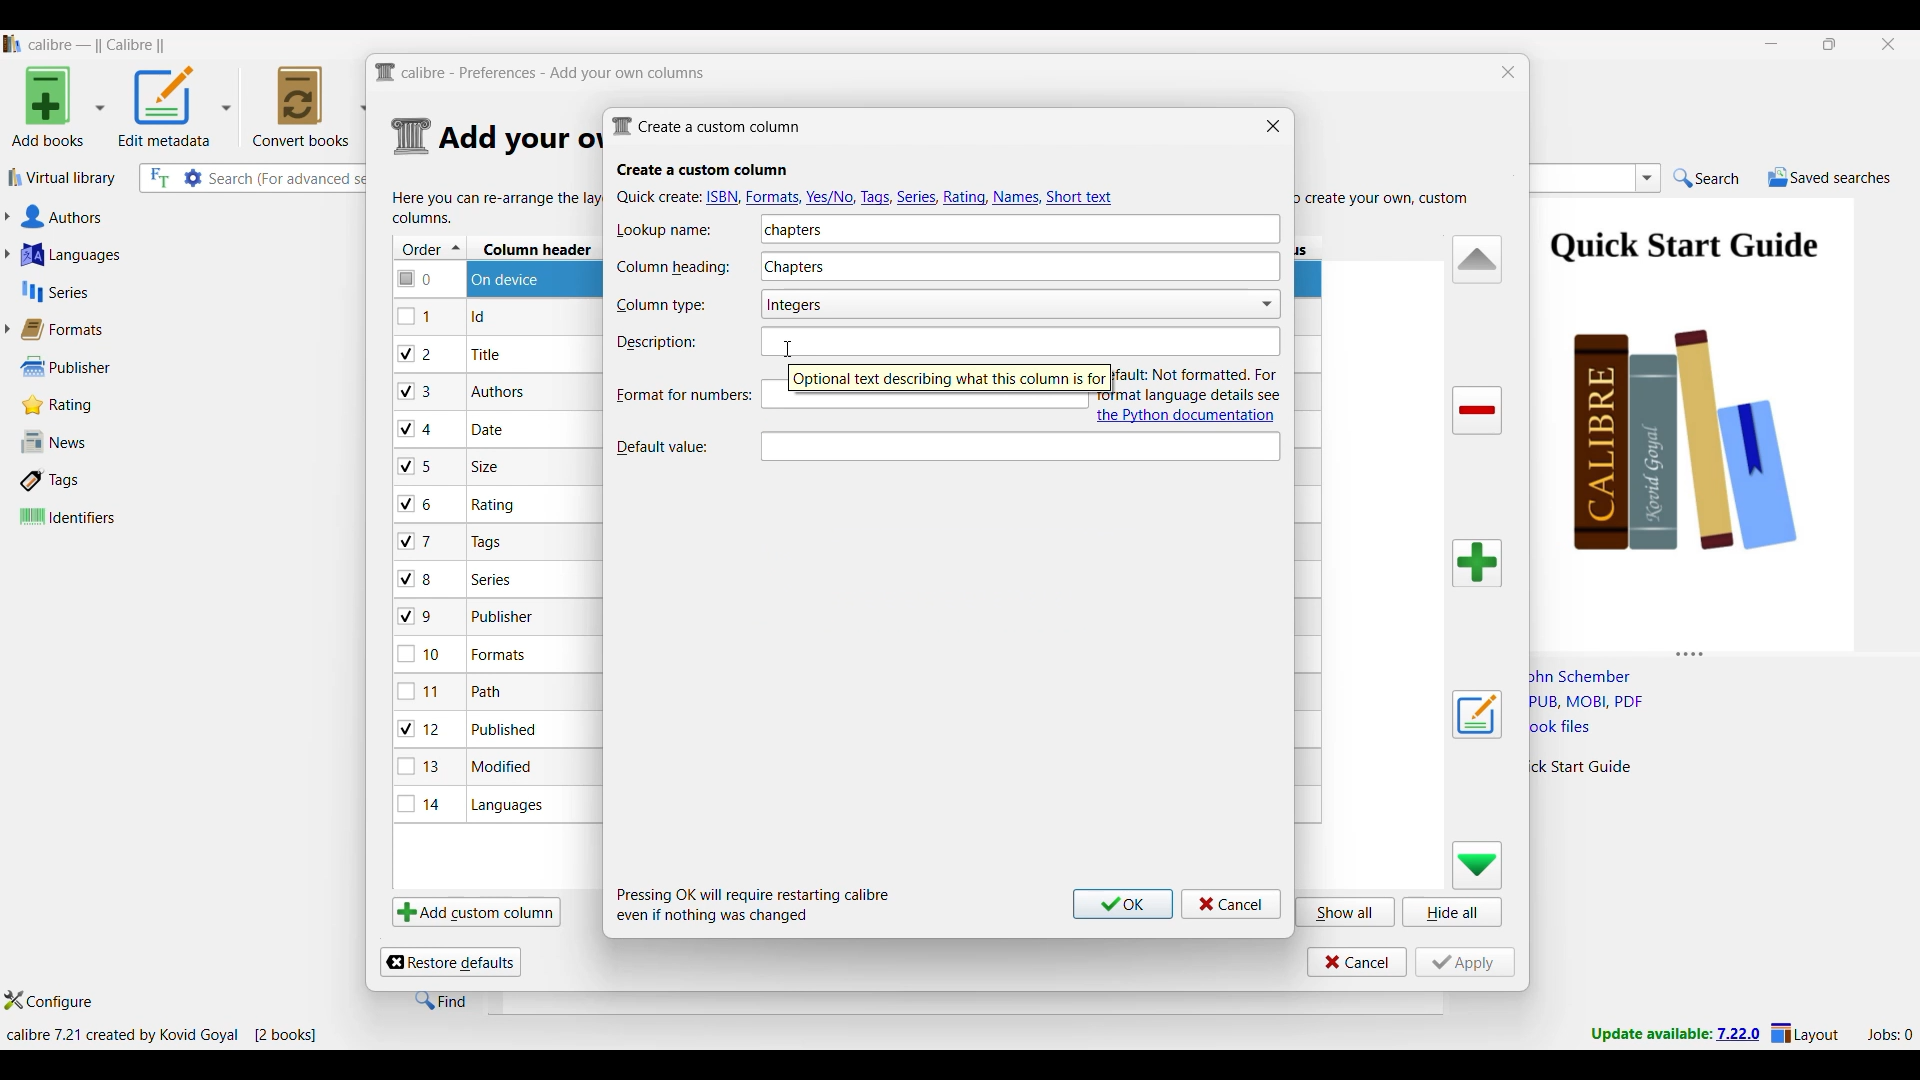 This screenshot has height=1080, width=1920. Describe the element at coordinates (416, 428) in the screenshot. I see `checkbox - 4` at that location.